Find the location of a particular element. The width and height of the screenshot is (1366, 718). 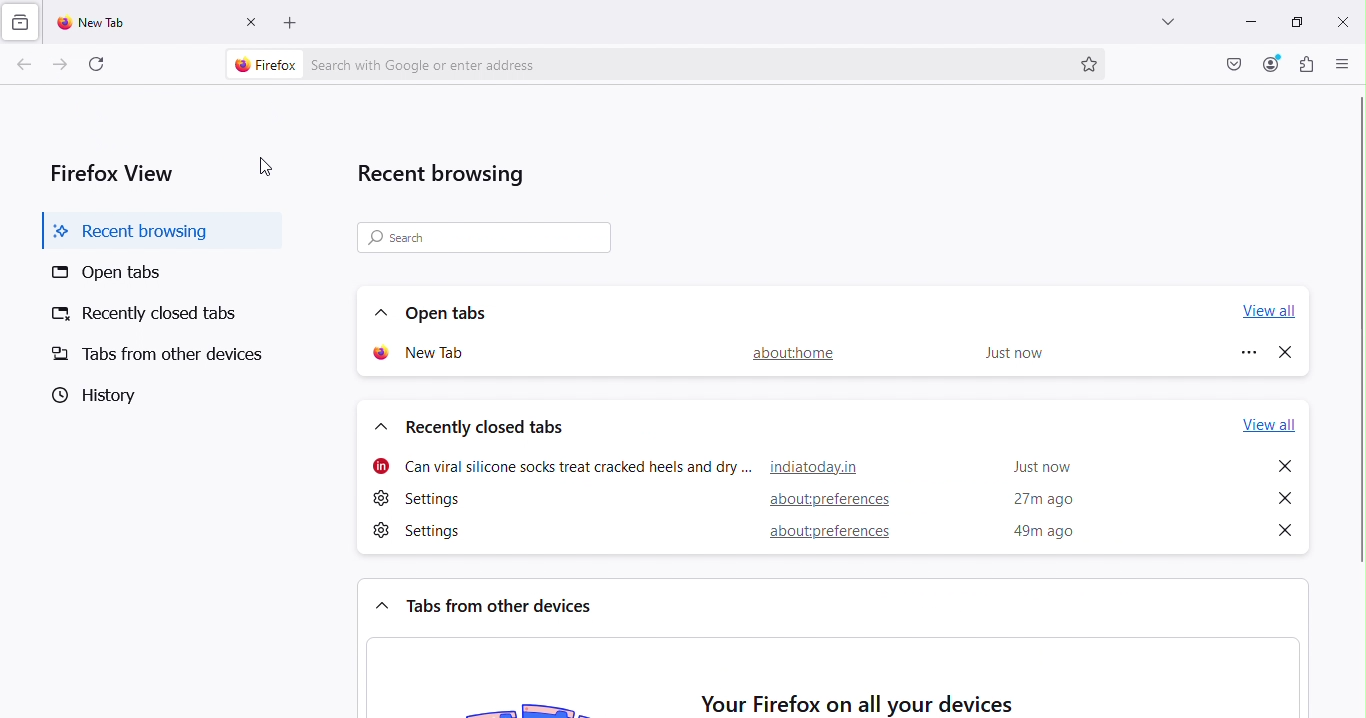

Time is located at coordinates (1050, 534).